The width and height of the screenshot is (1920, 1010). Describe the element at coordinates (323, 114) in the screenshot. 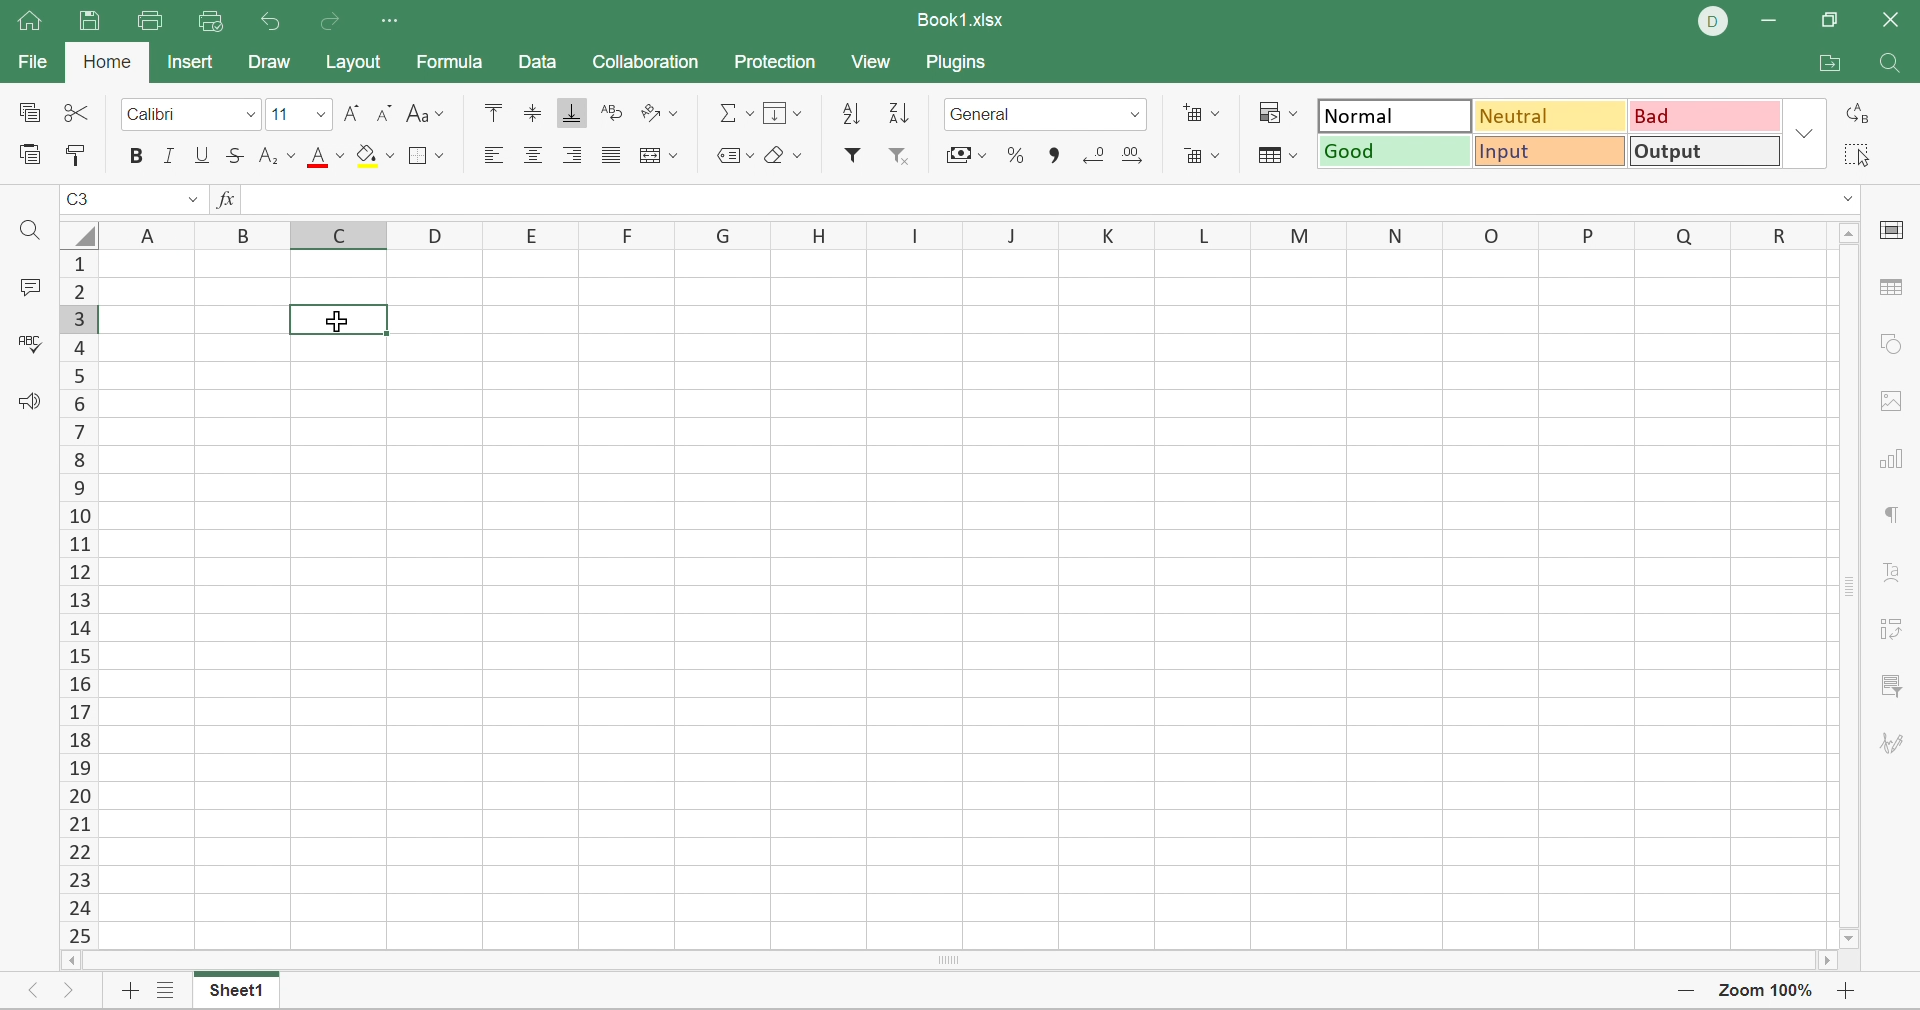

I see `Drop Down` at that location.